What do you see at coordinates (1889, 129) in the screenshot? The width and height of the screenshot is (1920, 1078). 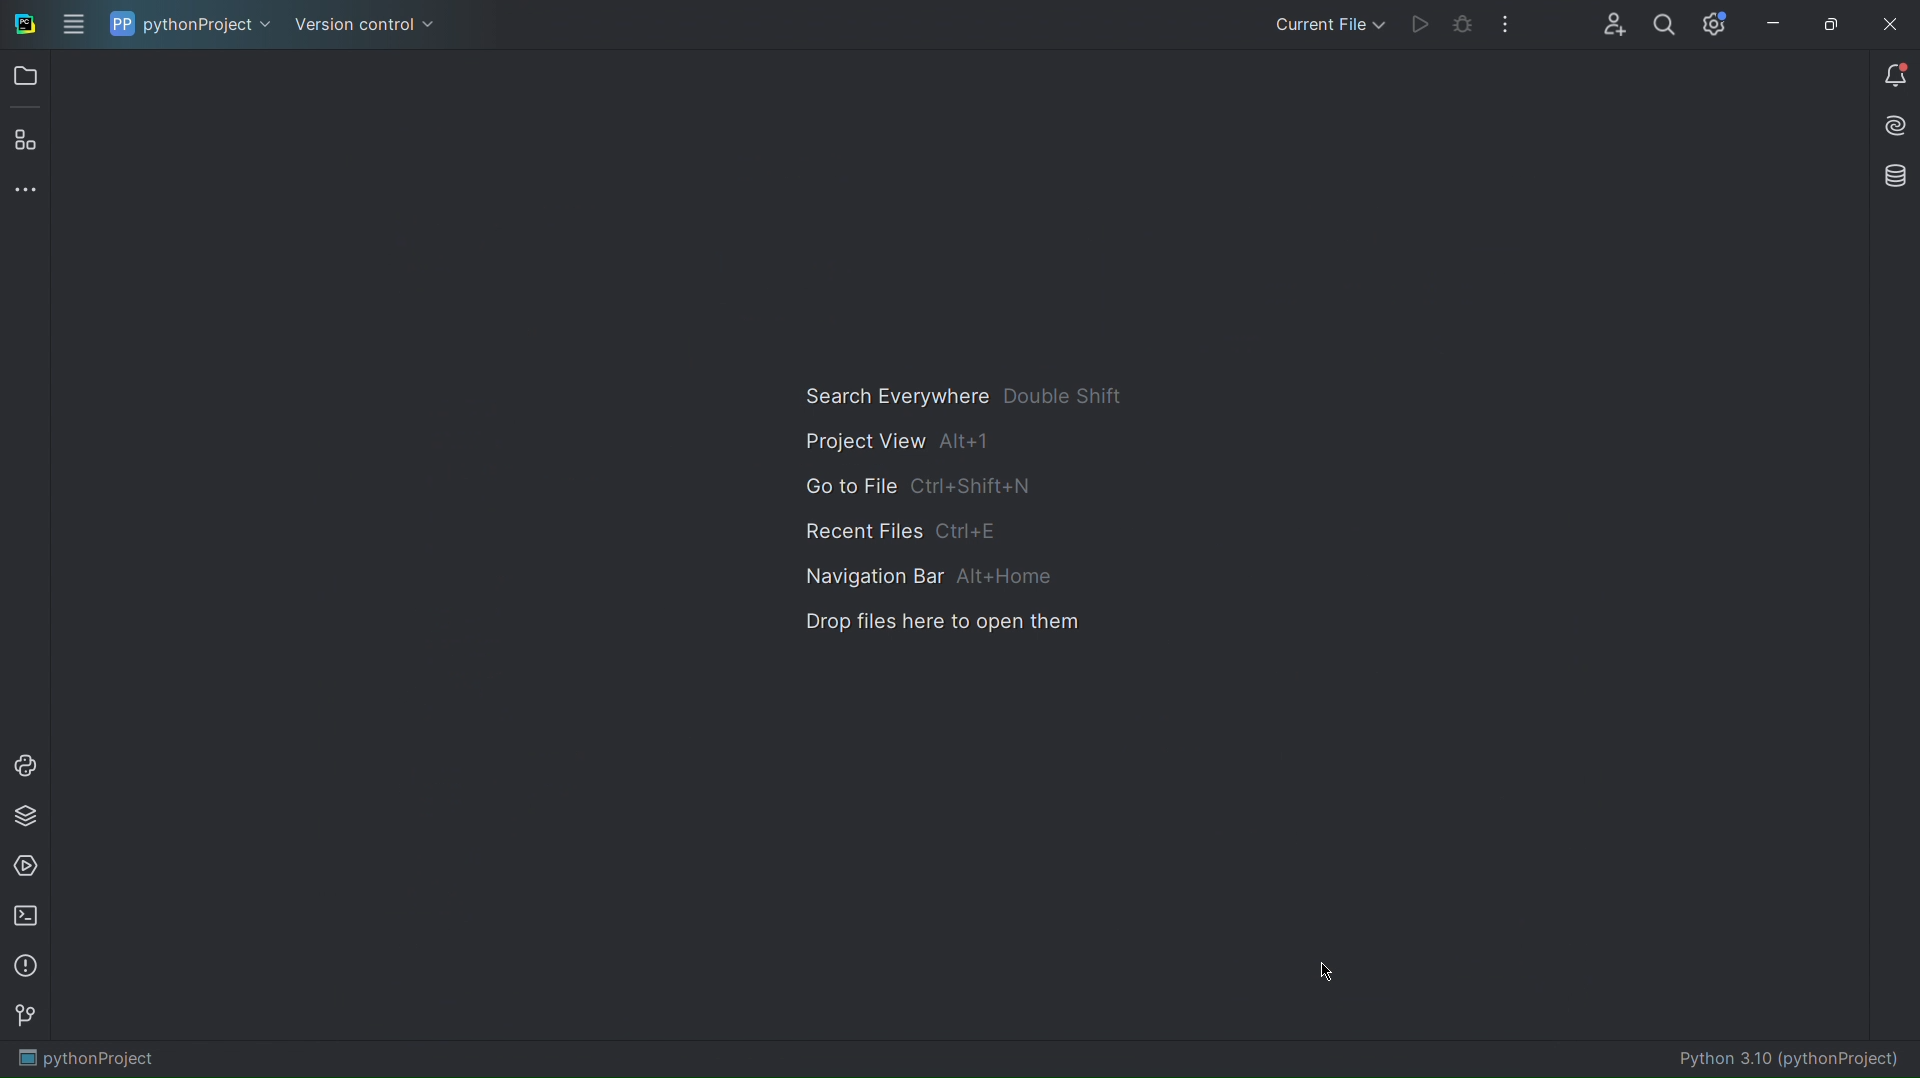 I see `Install AI Assistant` at bounding box center [1889, 129].